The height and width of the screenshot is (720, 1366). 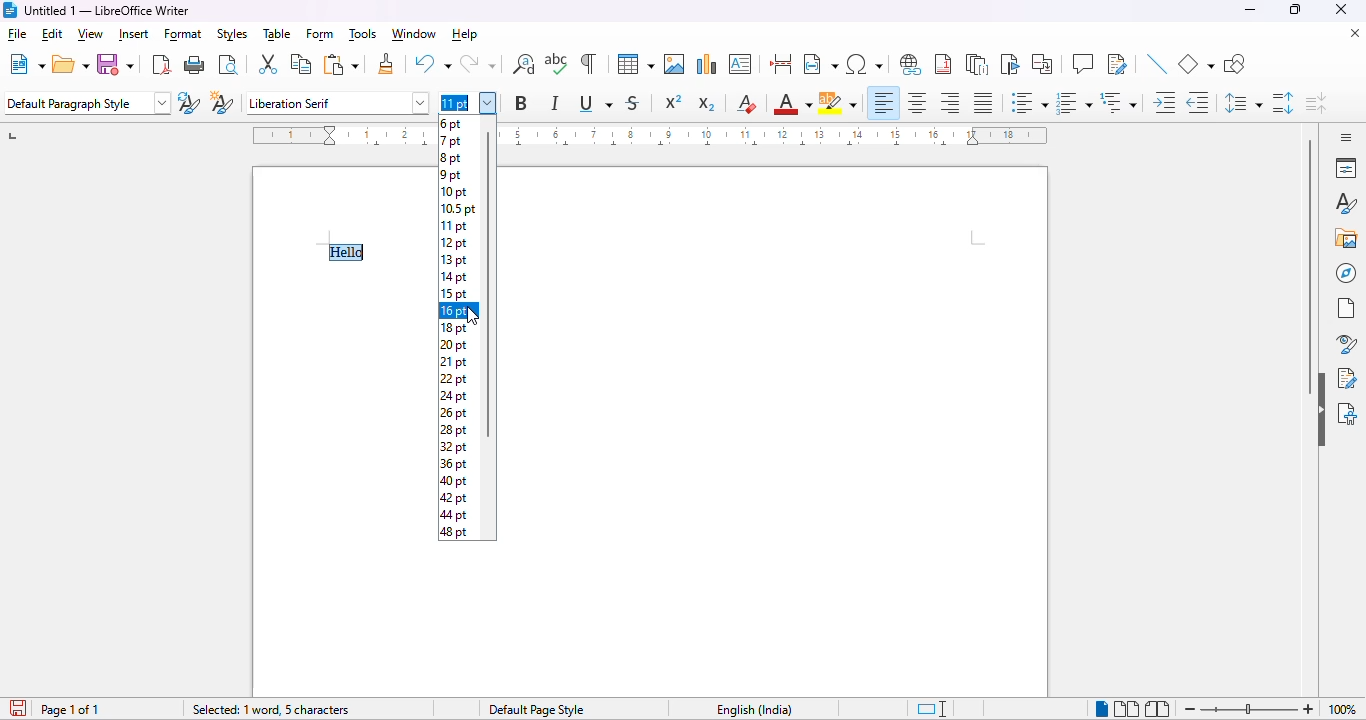 I want to click on font size, so click(x=470, y=103).